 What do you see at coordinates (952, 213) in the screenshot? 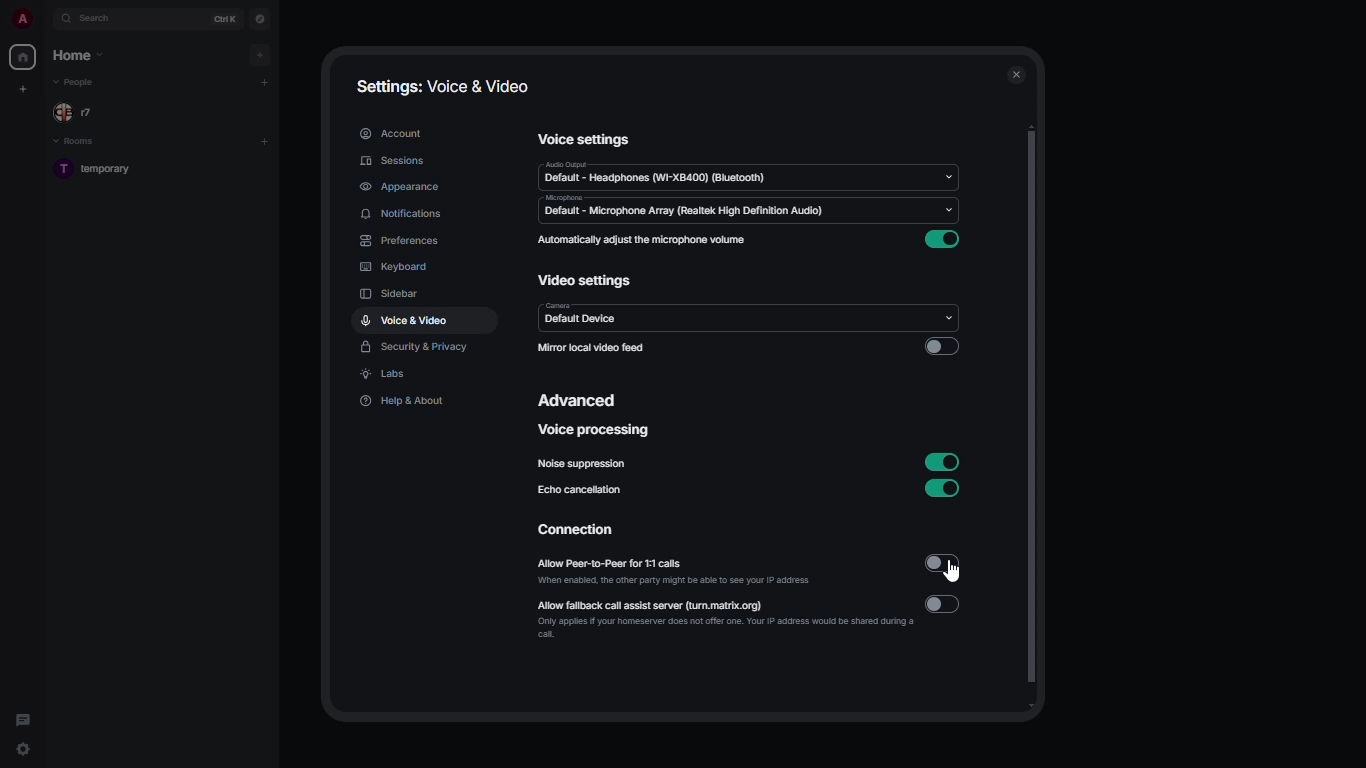
I see `drop down` at bounding box center [952, 213].